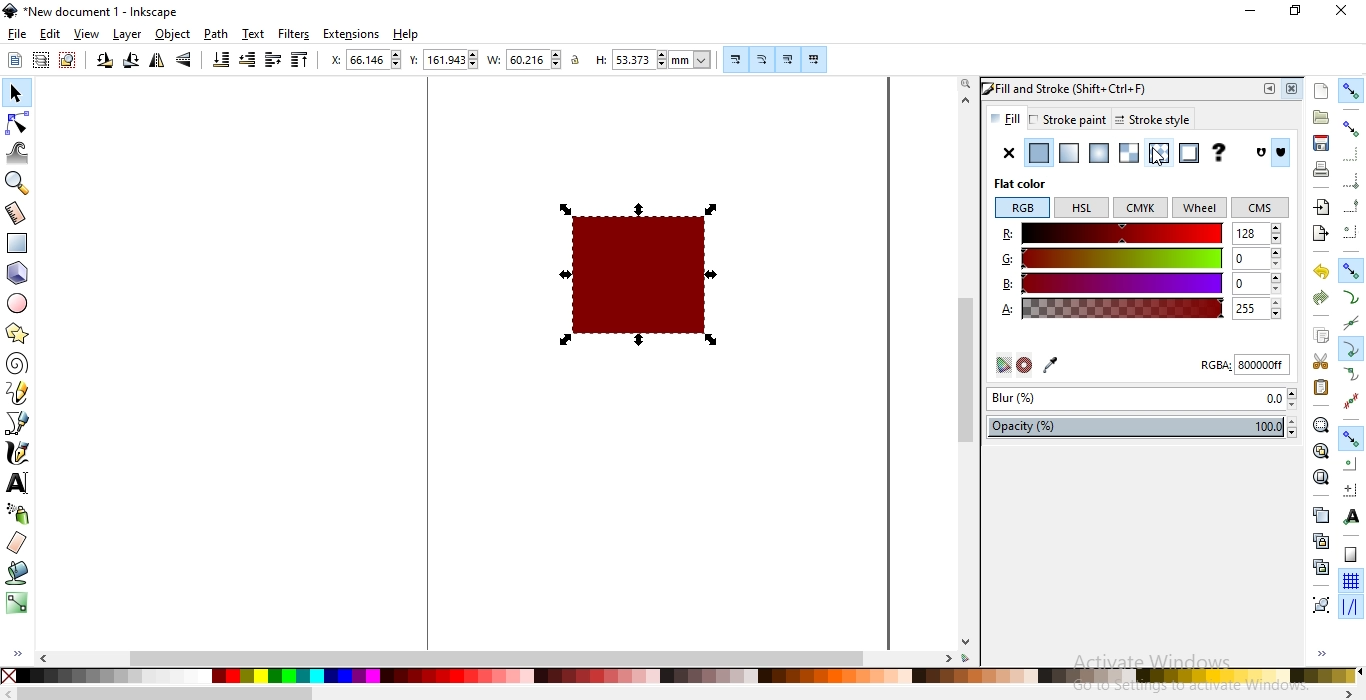  I want to click on nap to cusp nodes, so click(1349, 350).